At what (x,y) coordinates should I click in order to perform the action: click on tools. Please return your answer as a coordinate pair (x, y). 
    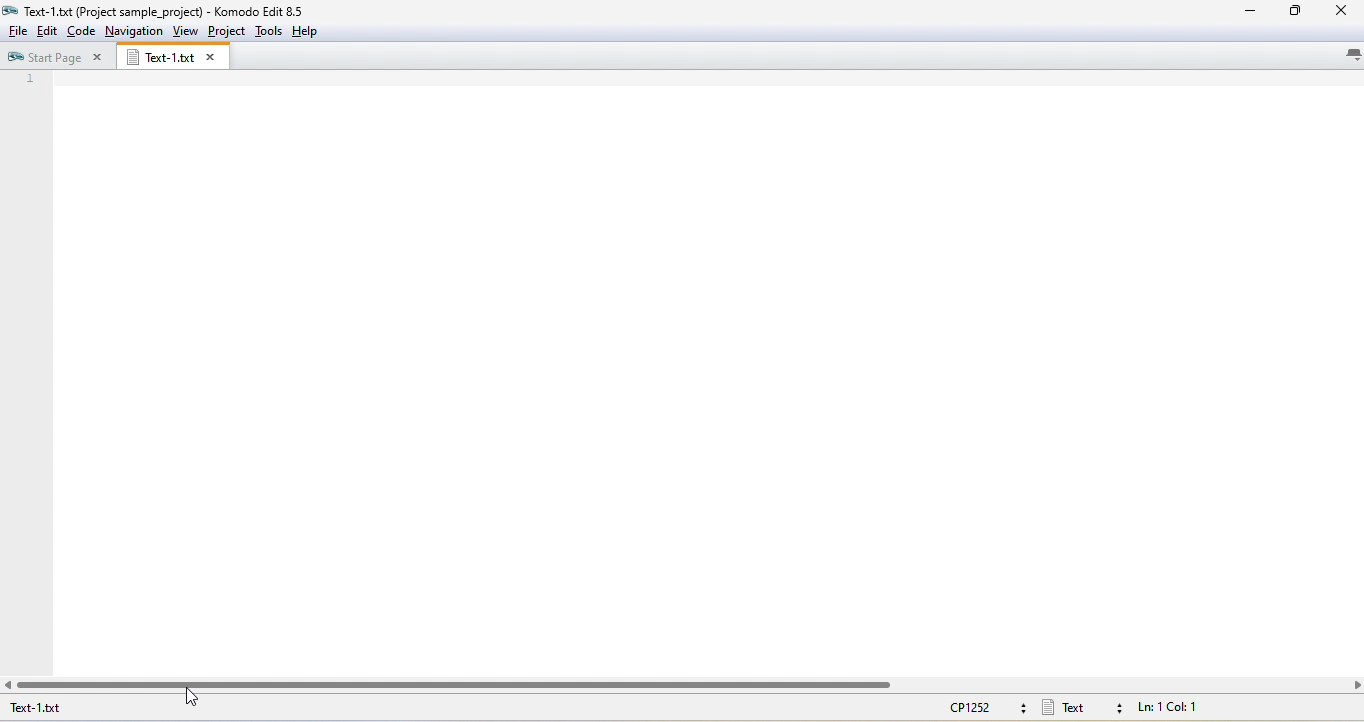
    Looking at the image, I should click on (269, 31).